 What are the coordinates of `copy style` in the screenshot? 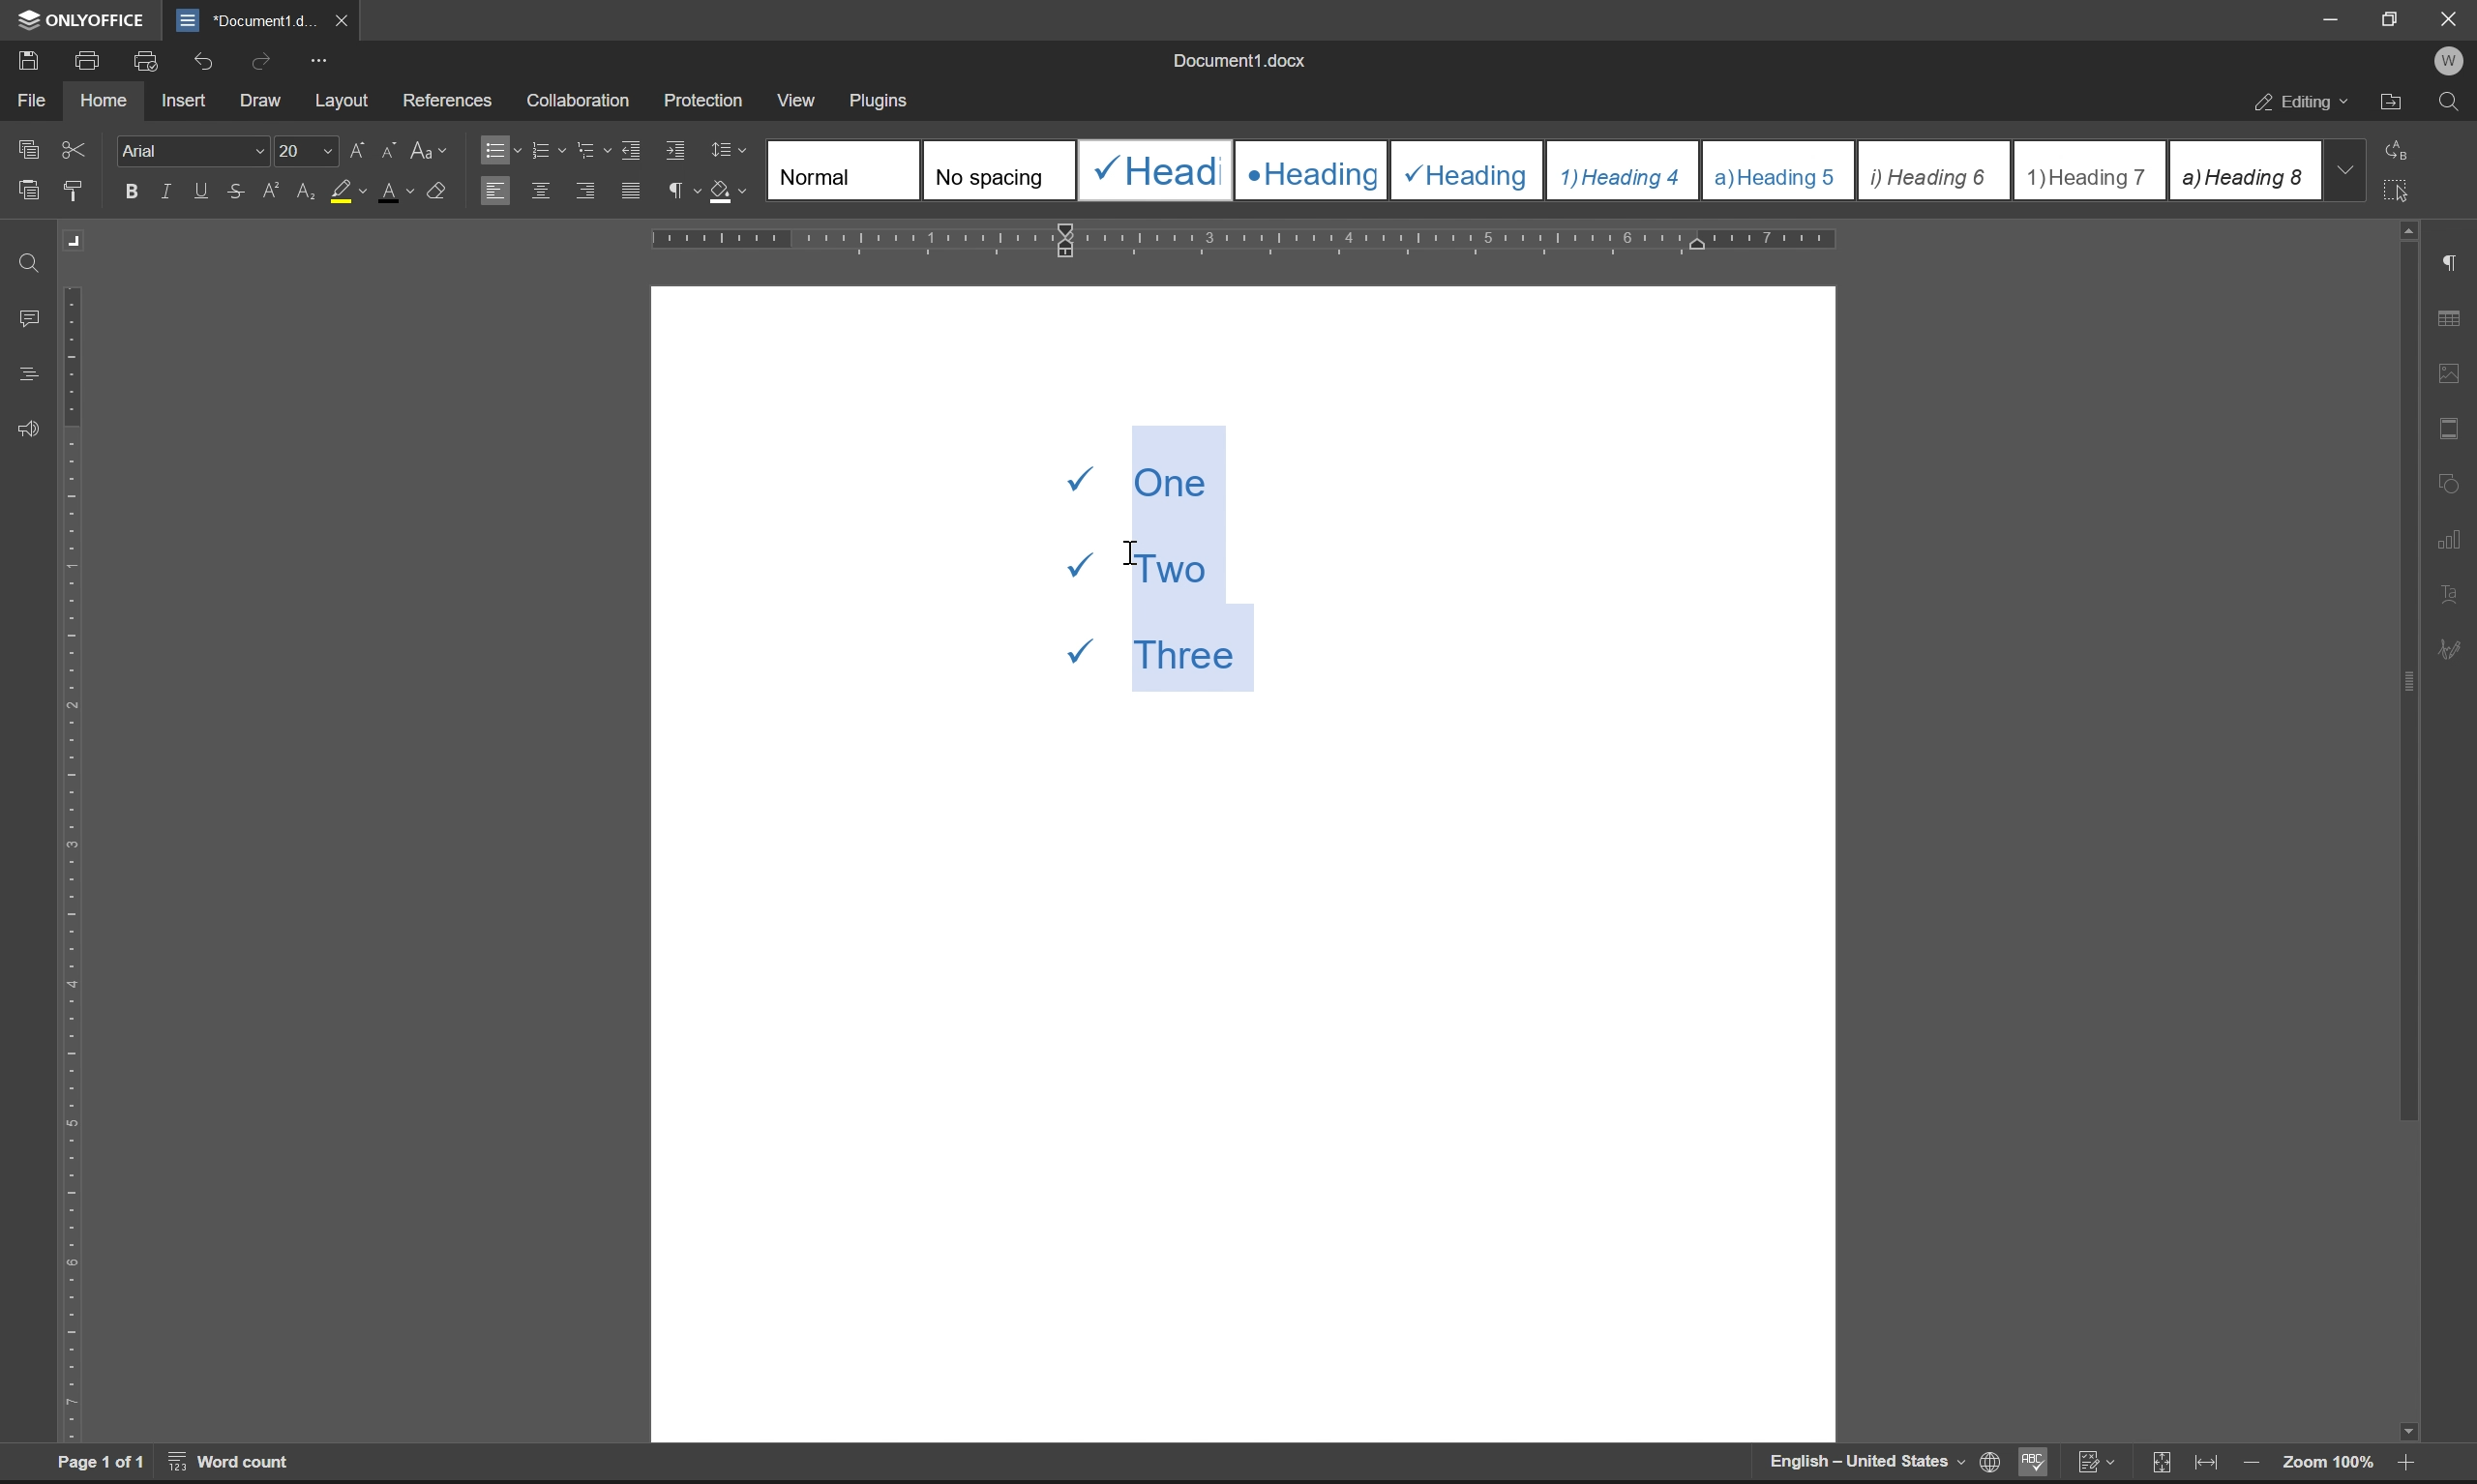 It's located at (73, 192).